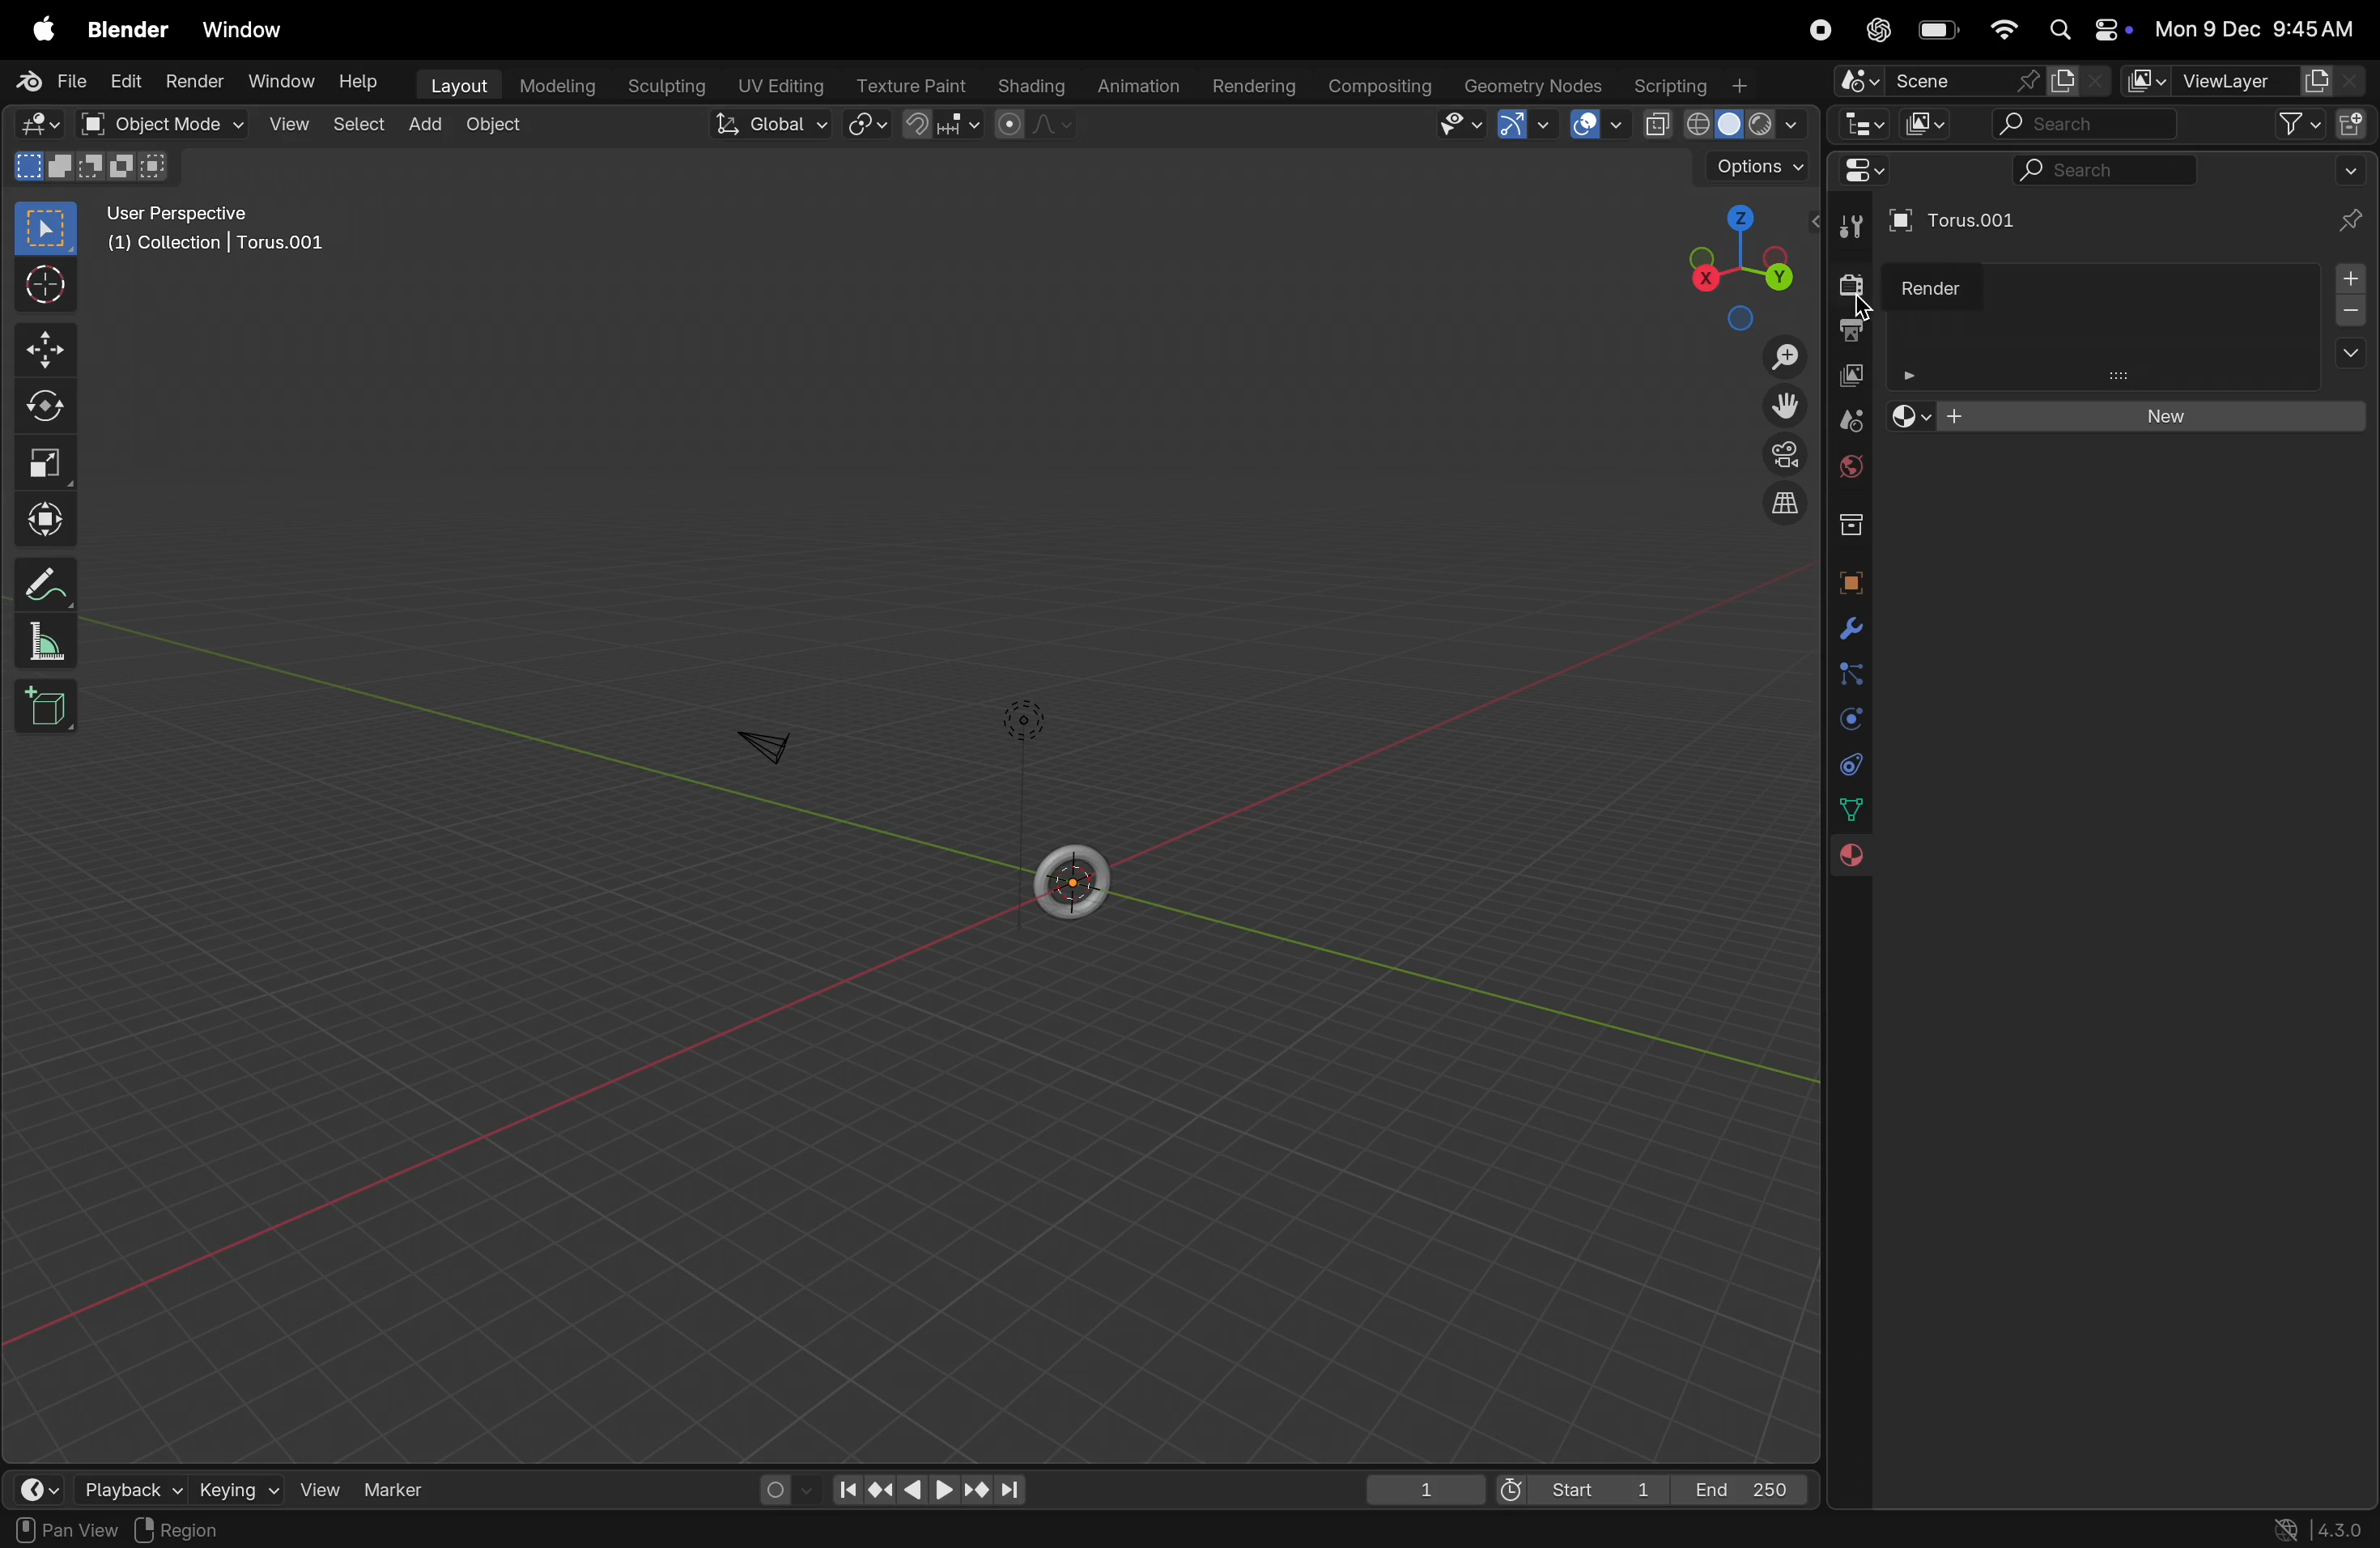 The height and width of the screenshot is (1548, 2380). I want to click on date and time, so click(2264, 28).